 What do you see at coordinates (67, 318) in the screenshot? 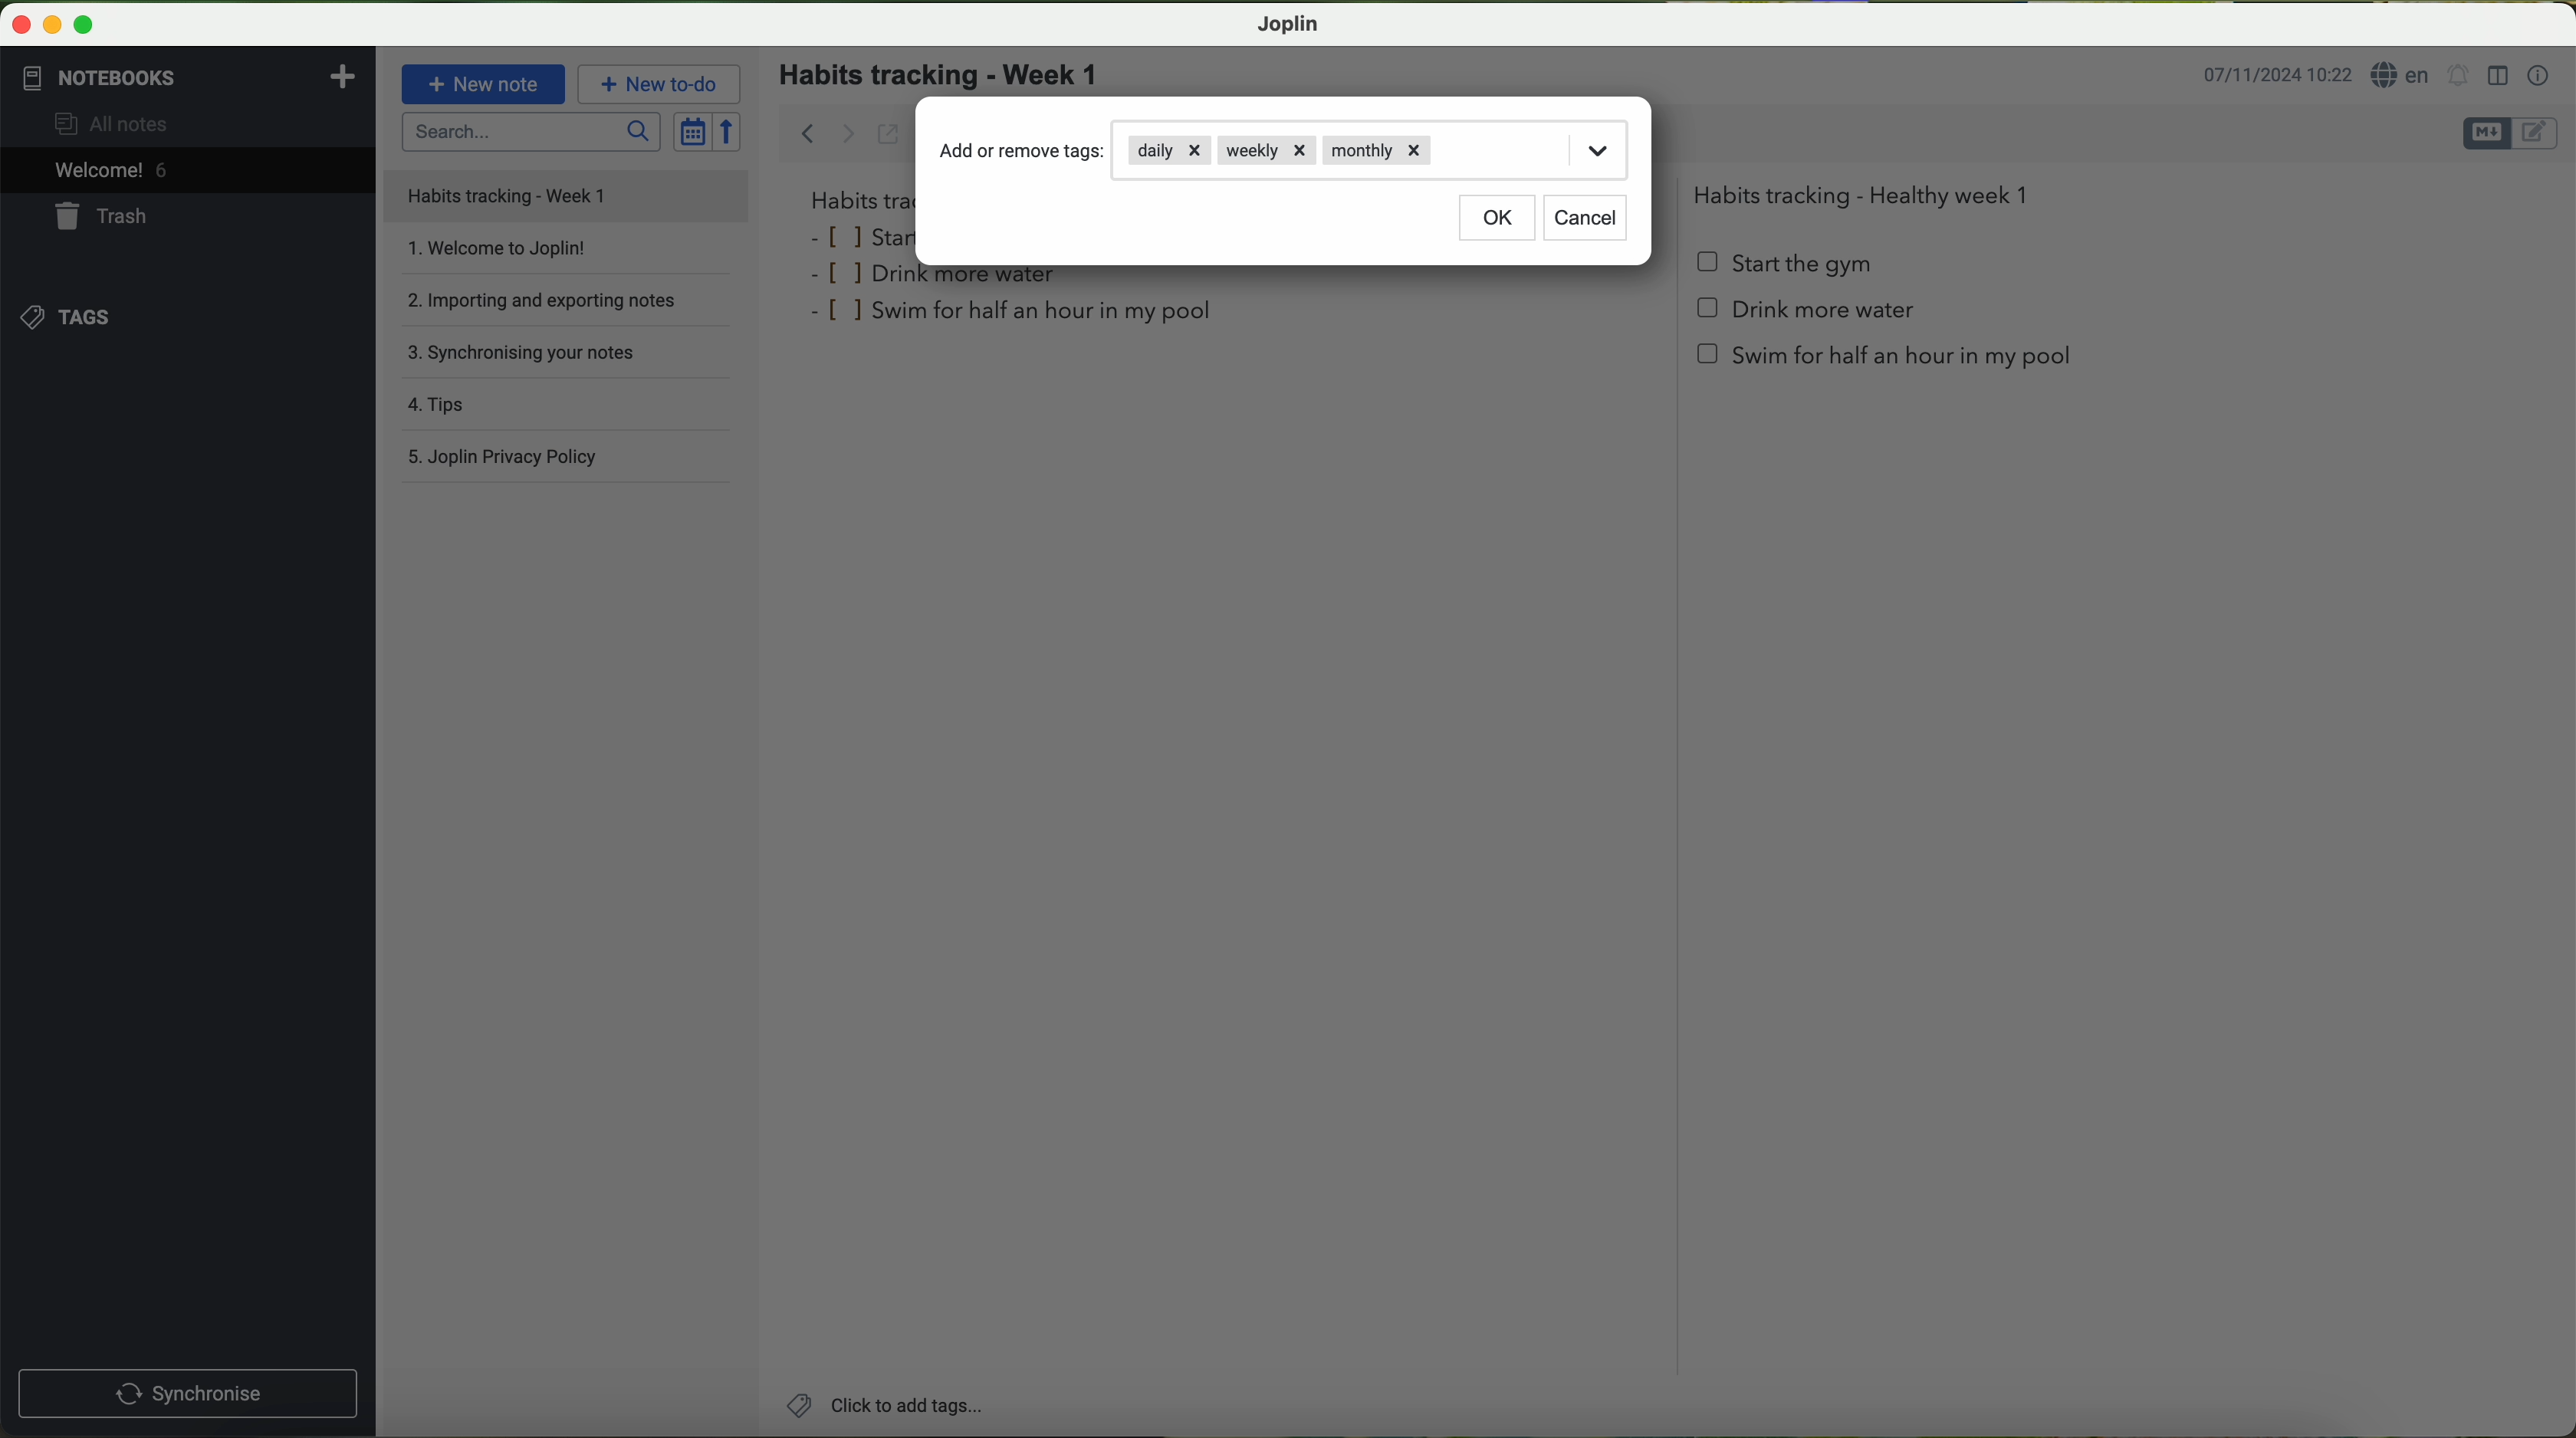
I see `tags` at bounding box center [67, 318].